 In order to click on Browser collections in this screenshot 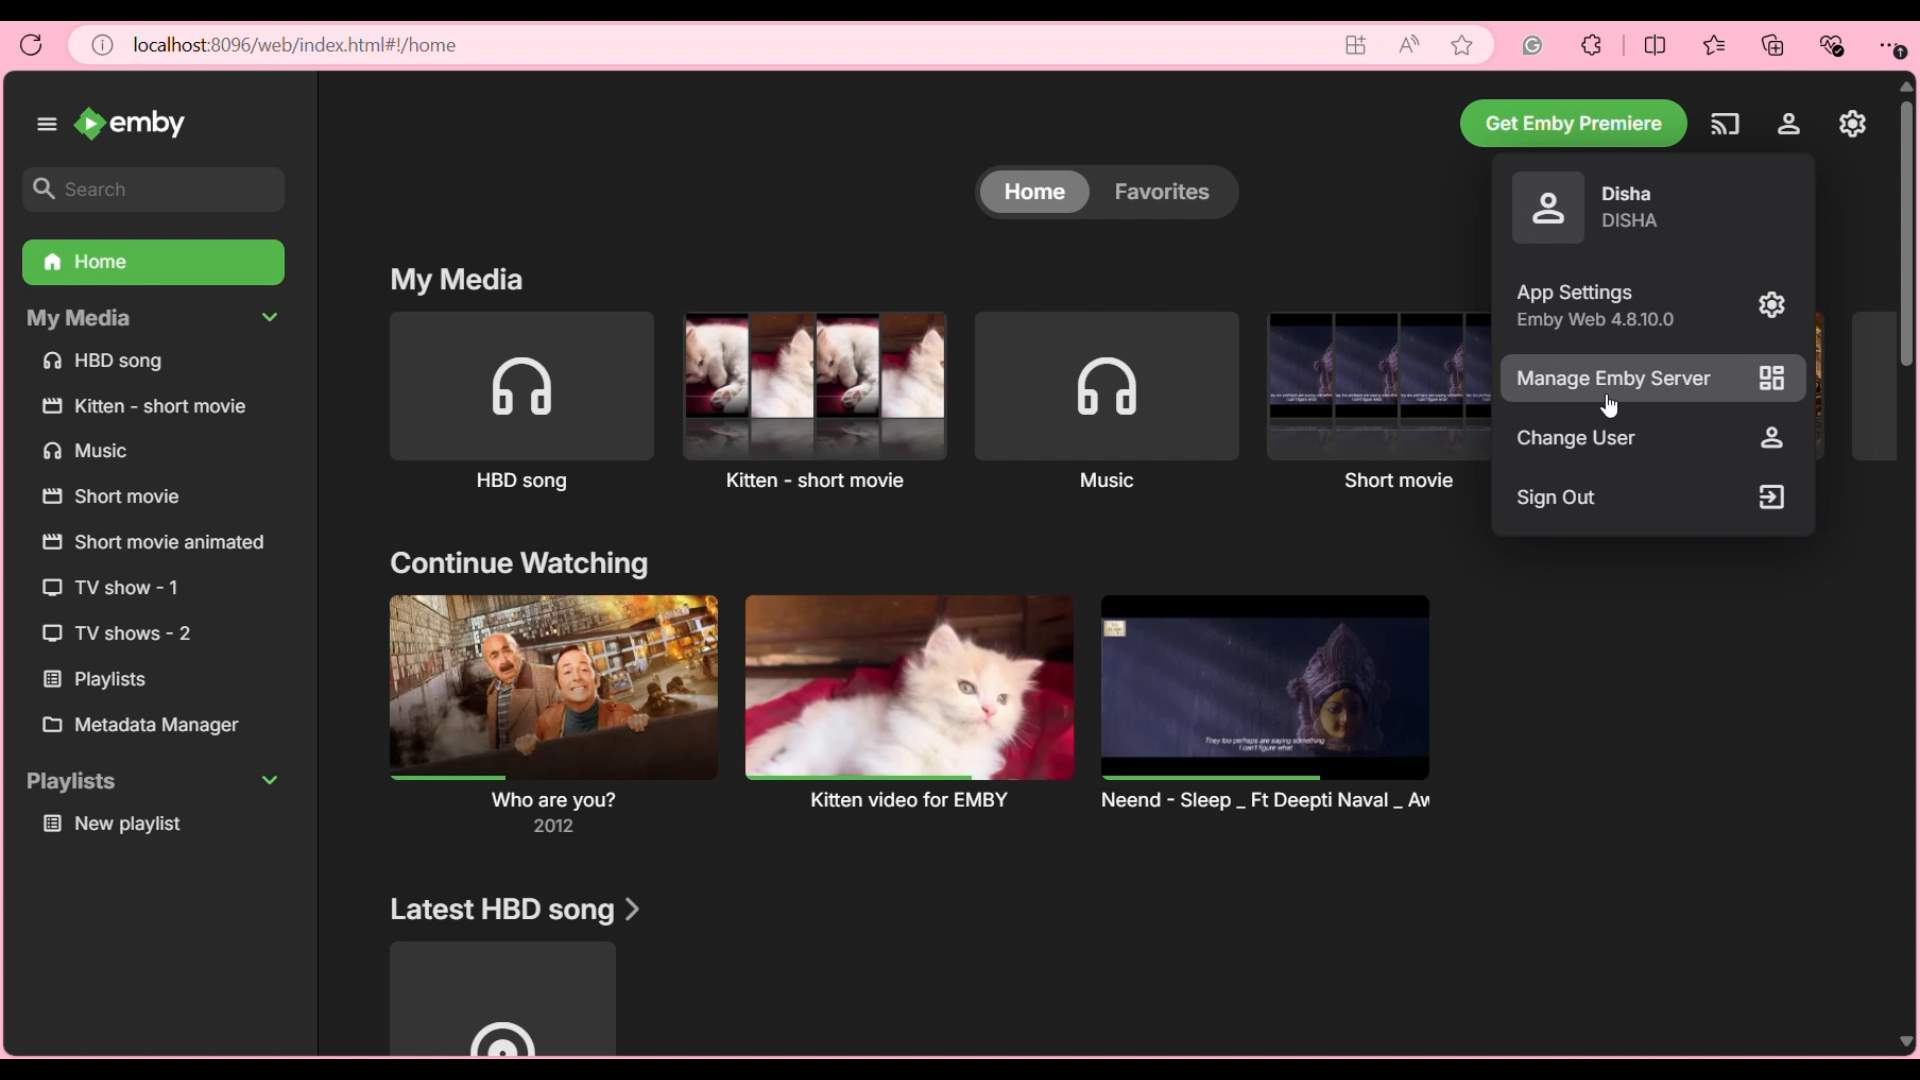, I will do `click(1773, 45)`.